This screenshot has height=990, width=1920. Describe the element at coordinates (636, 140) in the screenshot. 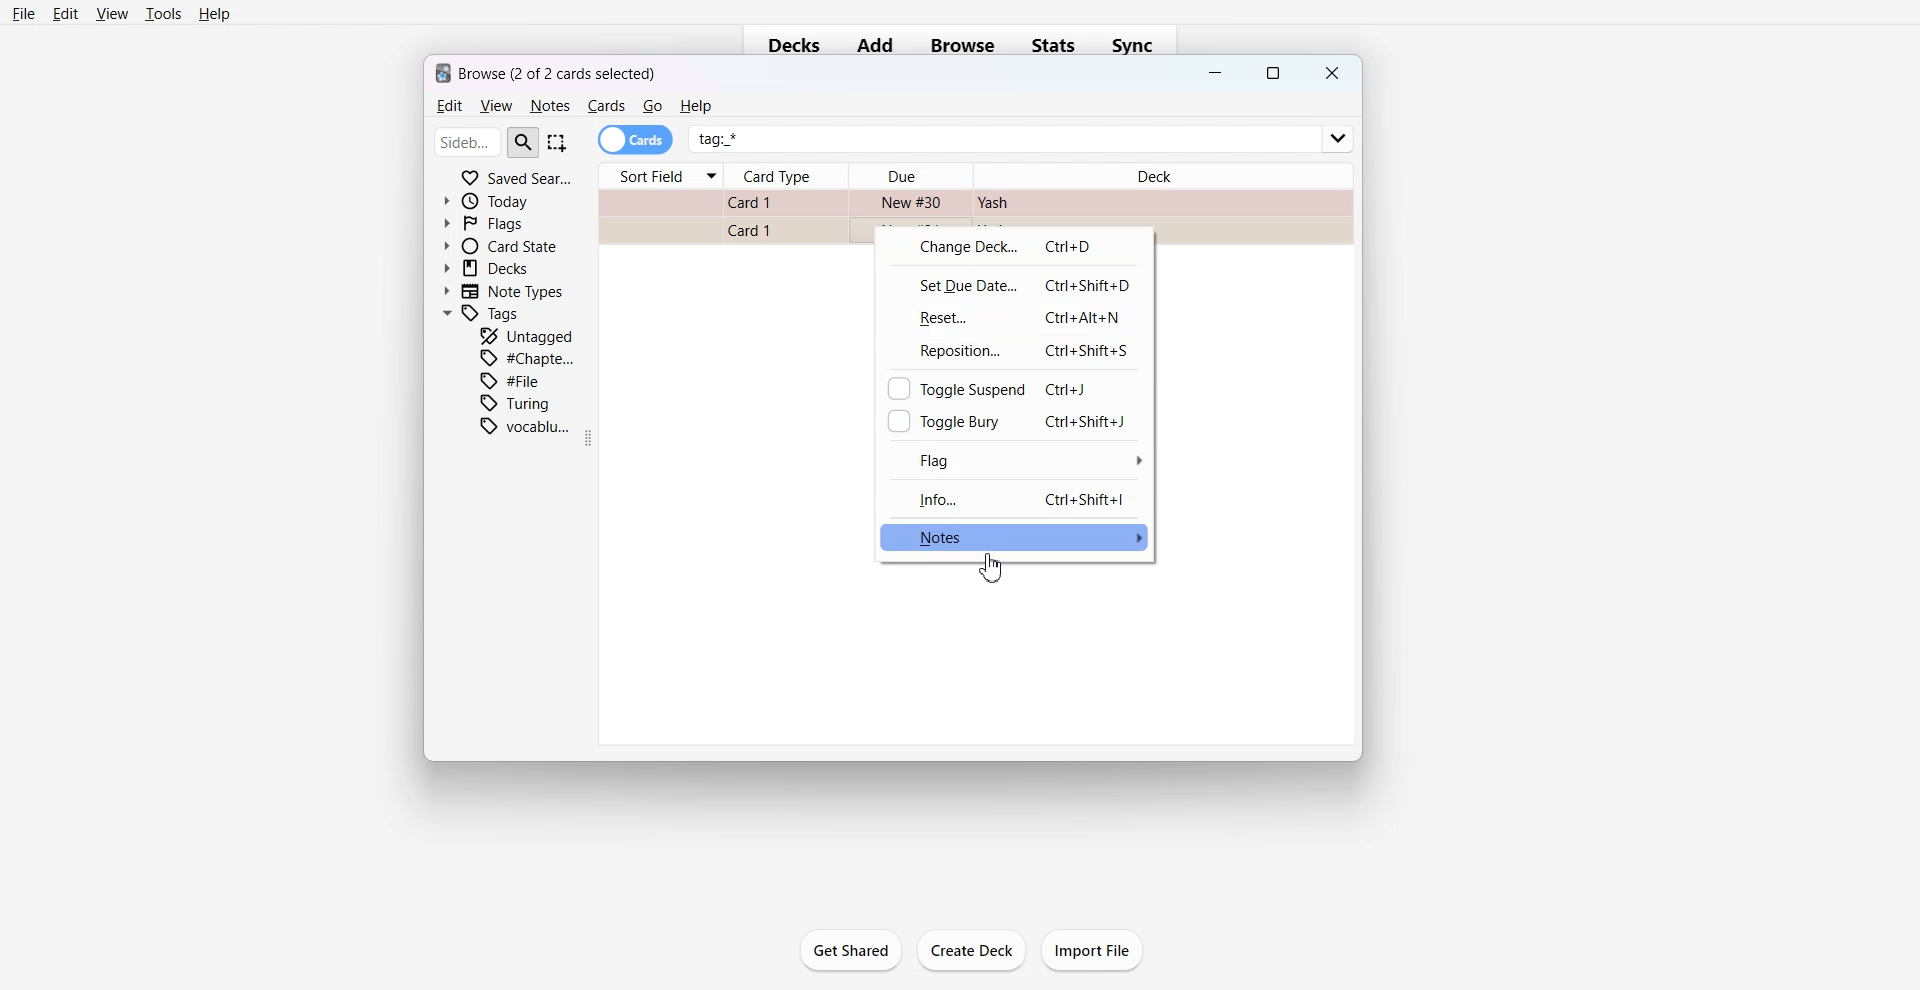

I see `Cards` at that location.